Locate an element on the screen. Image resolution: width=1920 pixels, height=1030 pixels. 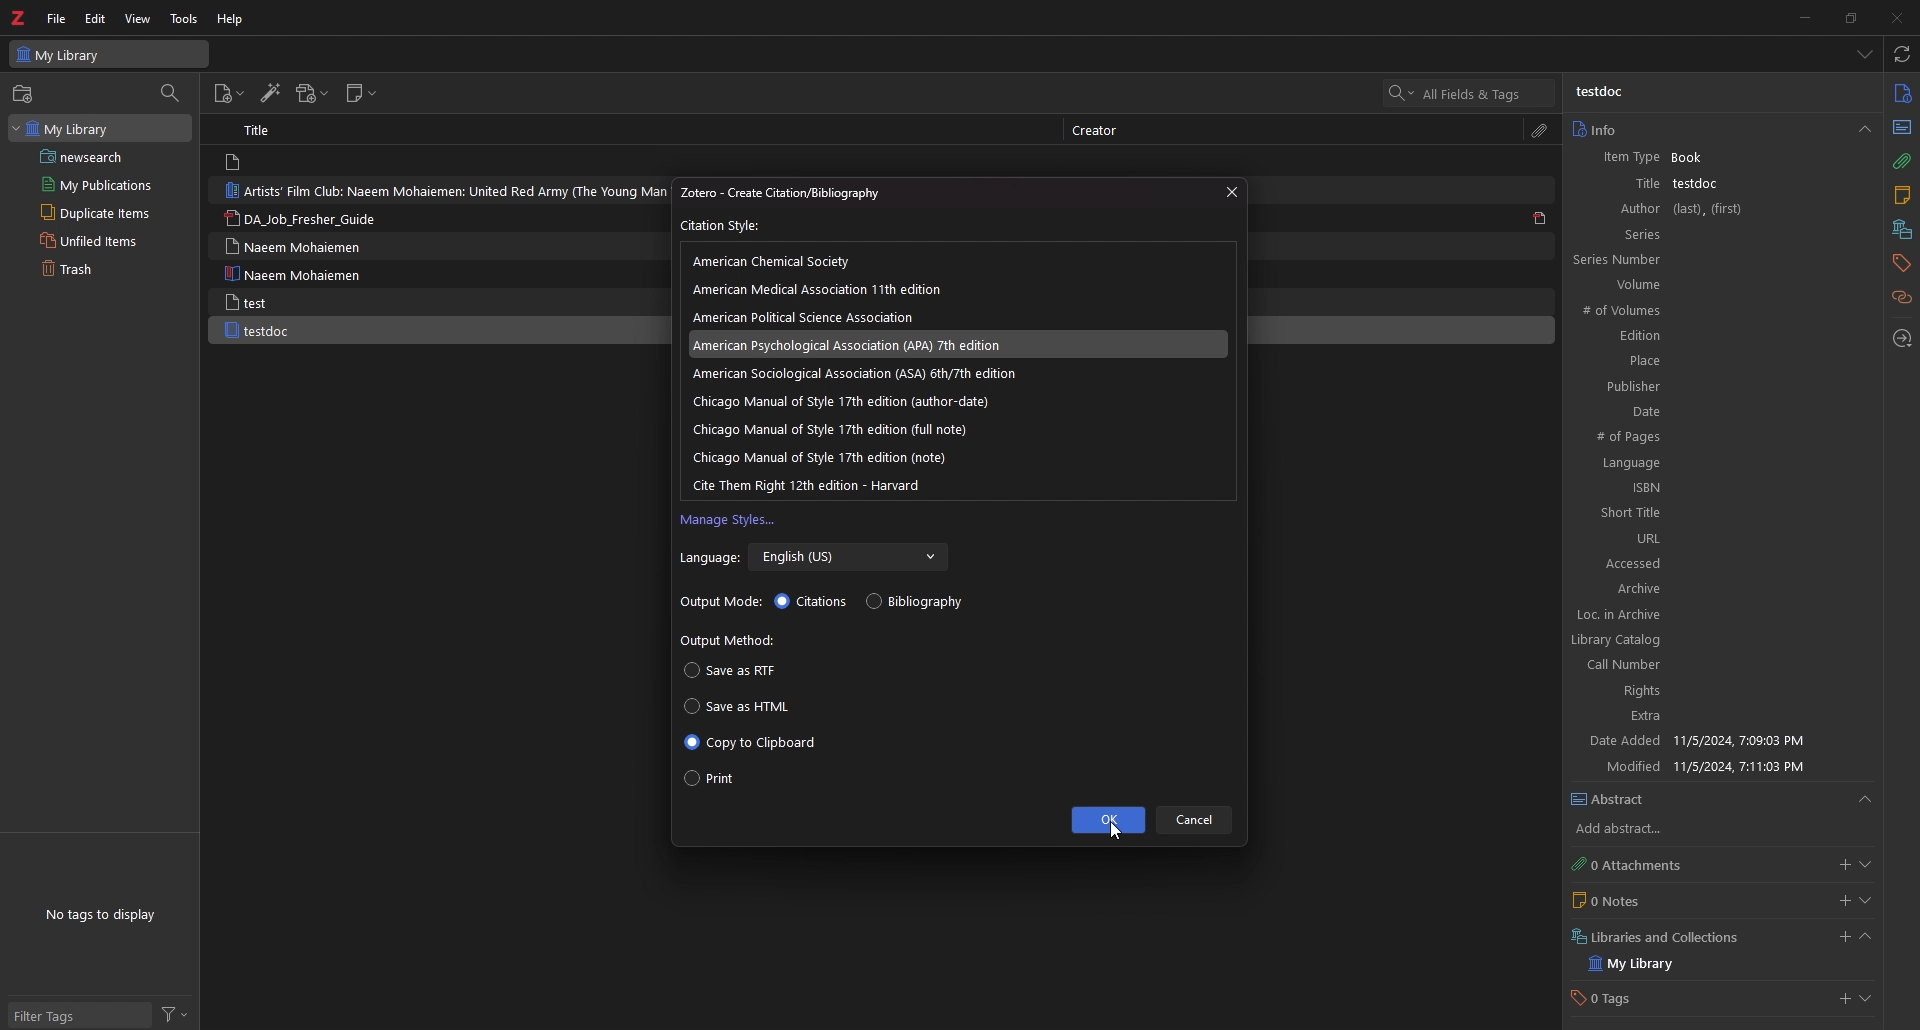
filter is located at coordinates (175, 1015).